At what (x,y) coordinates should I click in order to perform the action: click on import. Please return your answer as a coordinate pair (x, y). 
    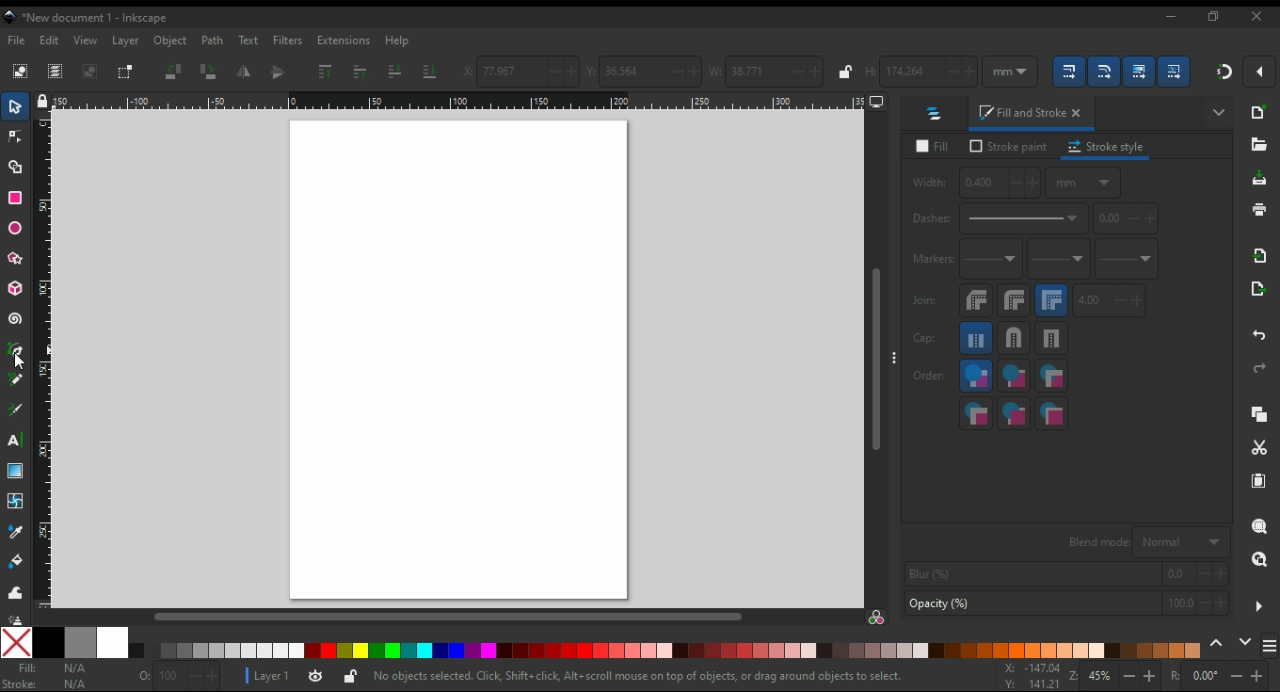
    Looking at the image, I should click on (1262, 256).